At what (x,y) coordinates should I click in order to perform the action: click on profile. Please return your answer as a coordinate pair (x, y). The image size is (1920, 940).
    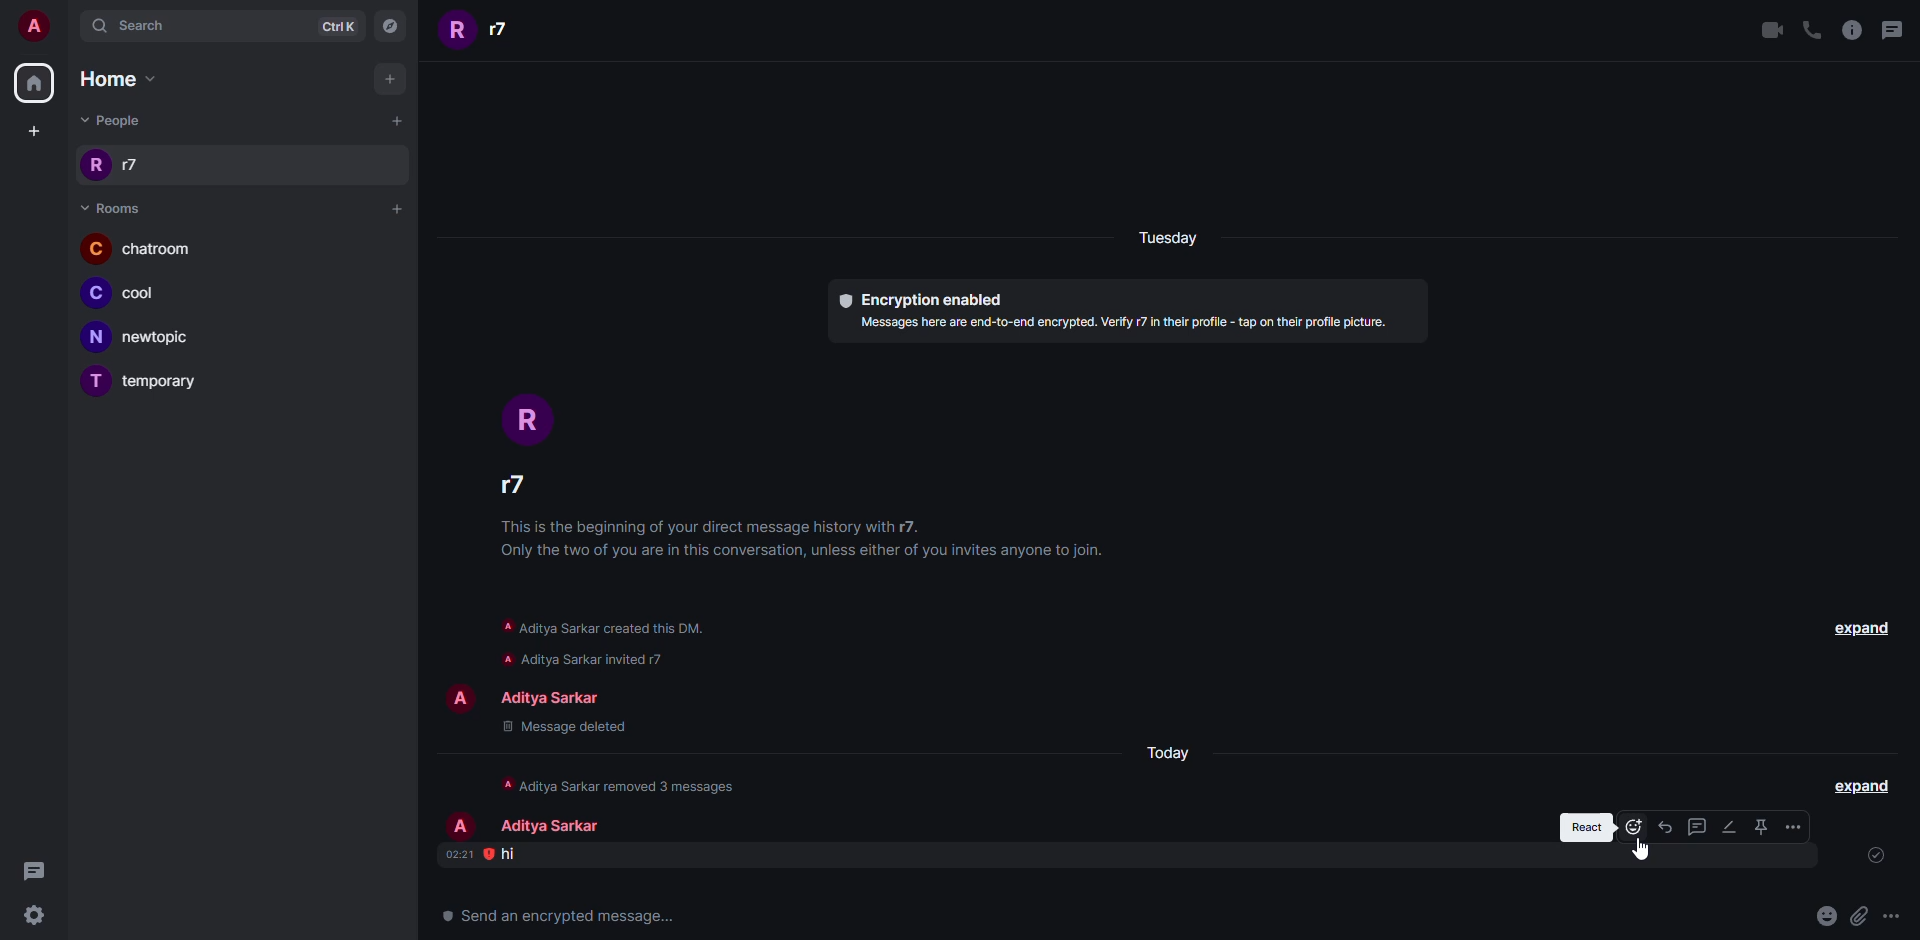
    Looking at the image, I should click on (461, 698).